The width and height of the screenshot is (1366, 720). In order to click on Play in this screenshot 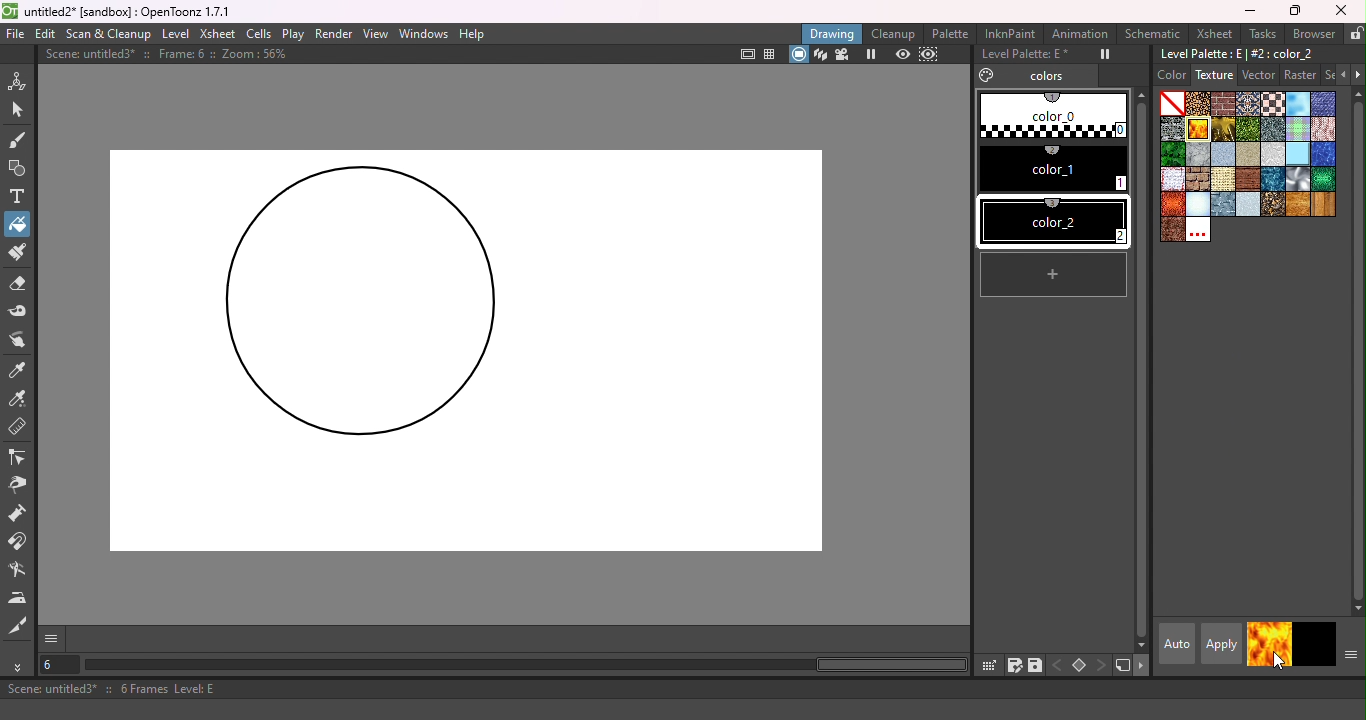, I will do `click(294, 33)`.